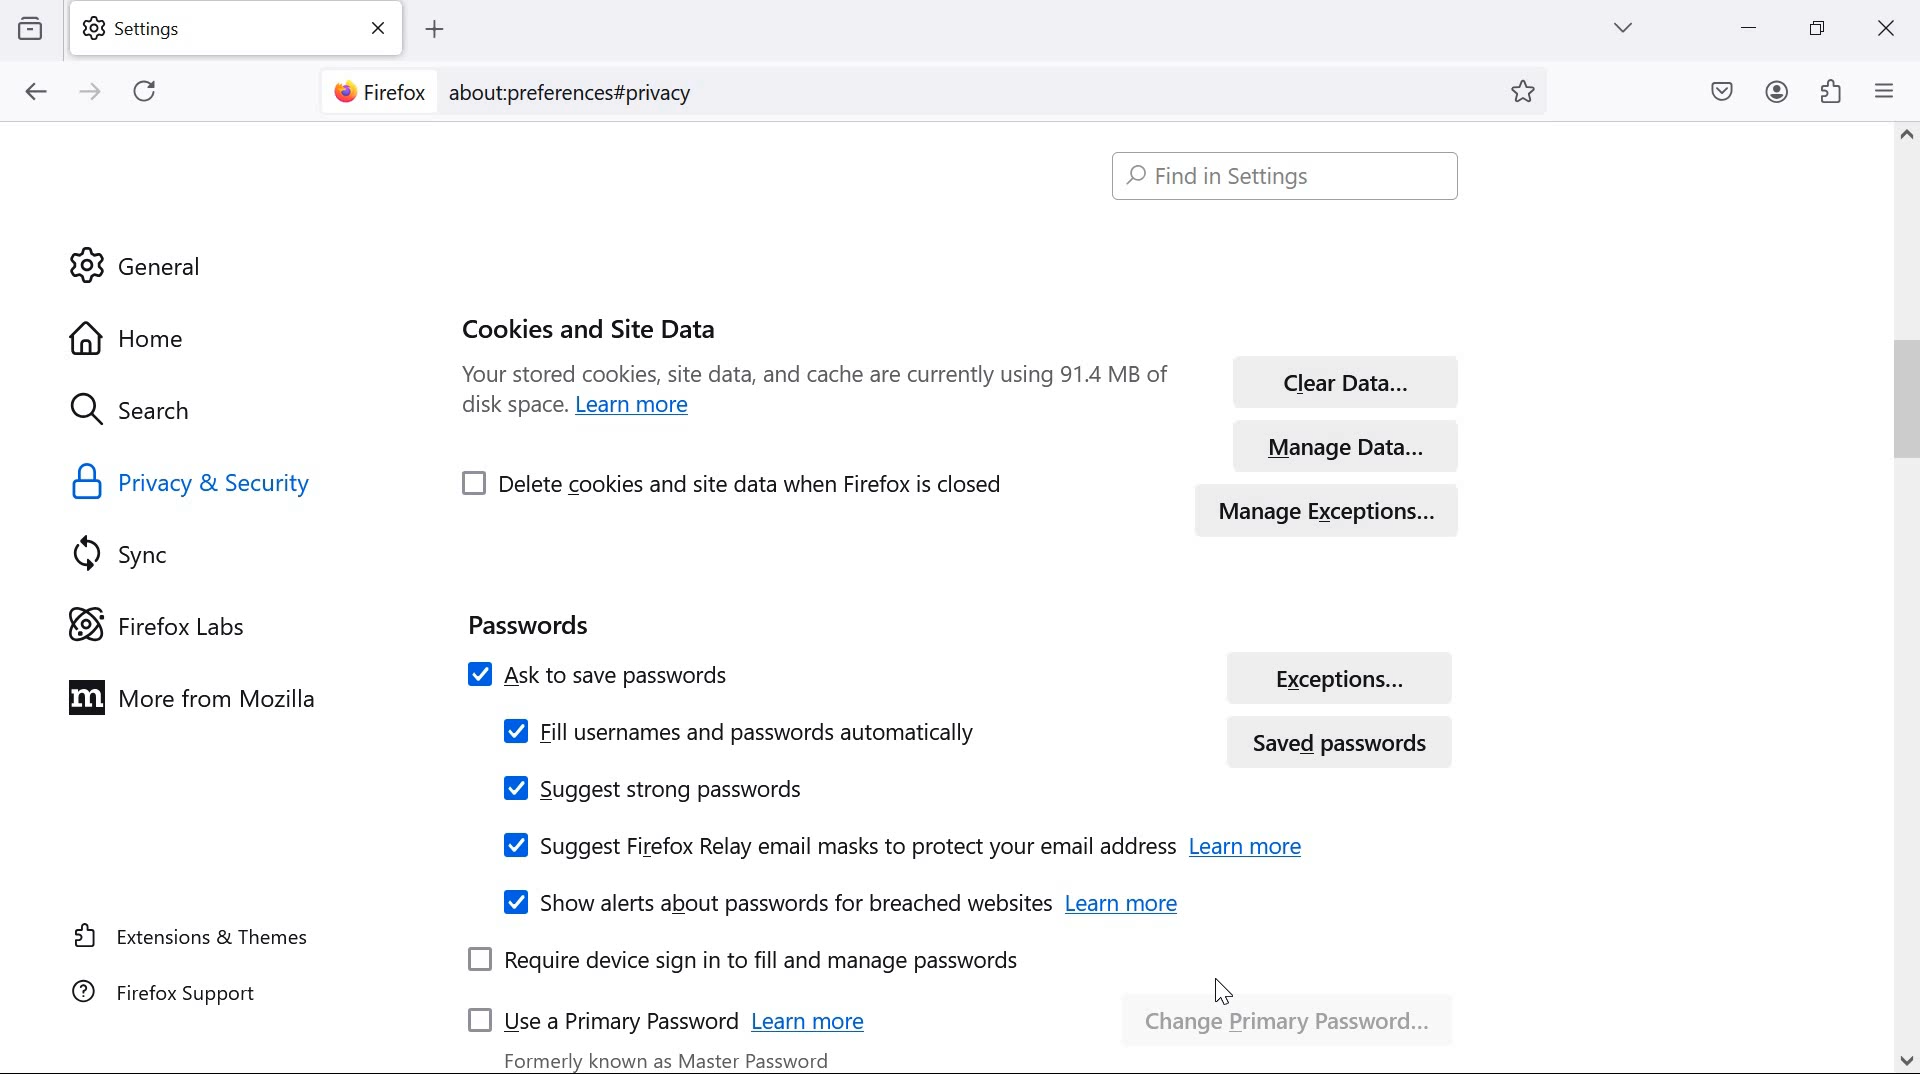 The image size is (1920, 1074). Describe the element at coordinates (142, 265) in the screenshot. I see `General` at that location.